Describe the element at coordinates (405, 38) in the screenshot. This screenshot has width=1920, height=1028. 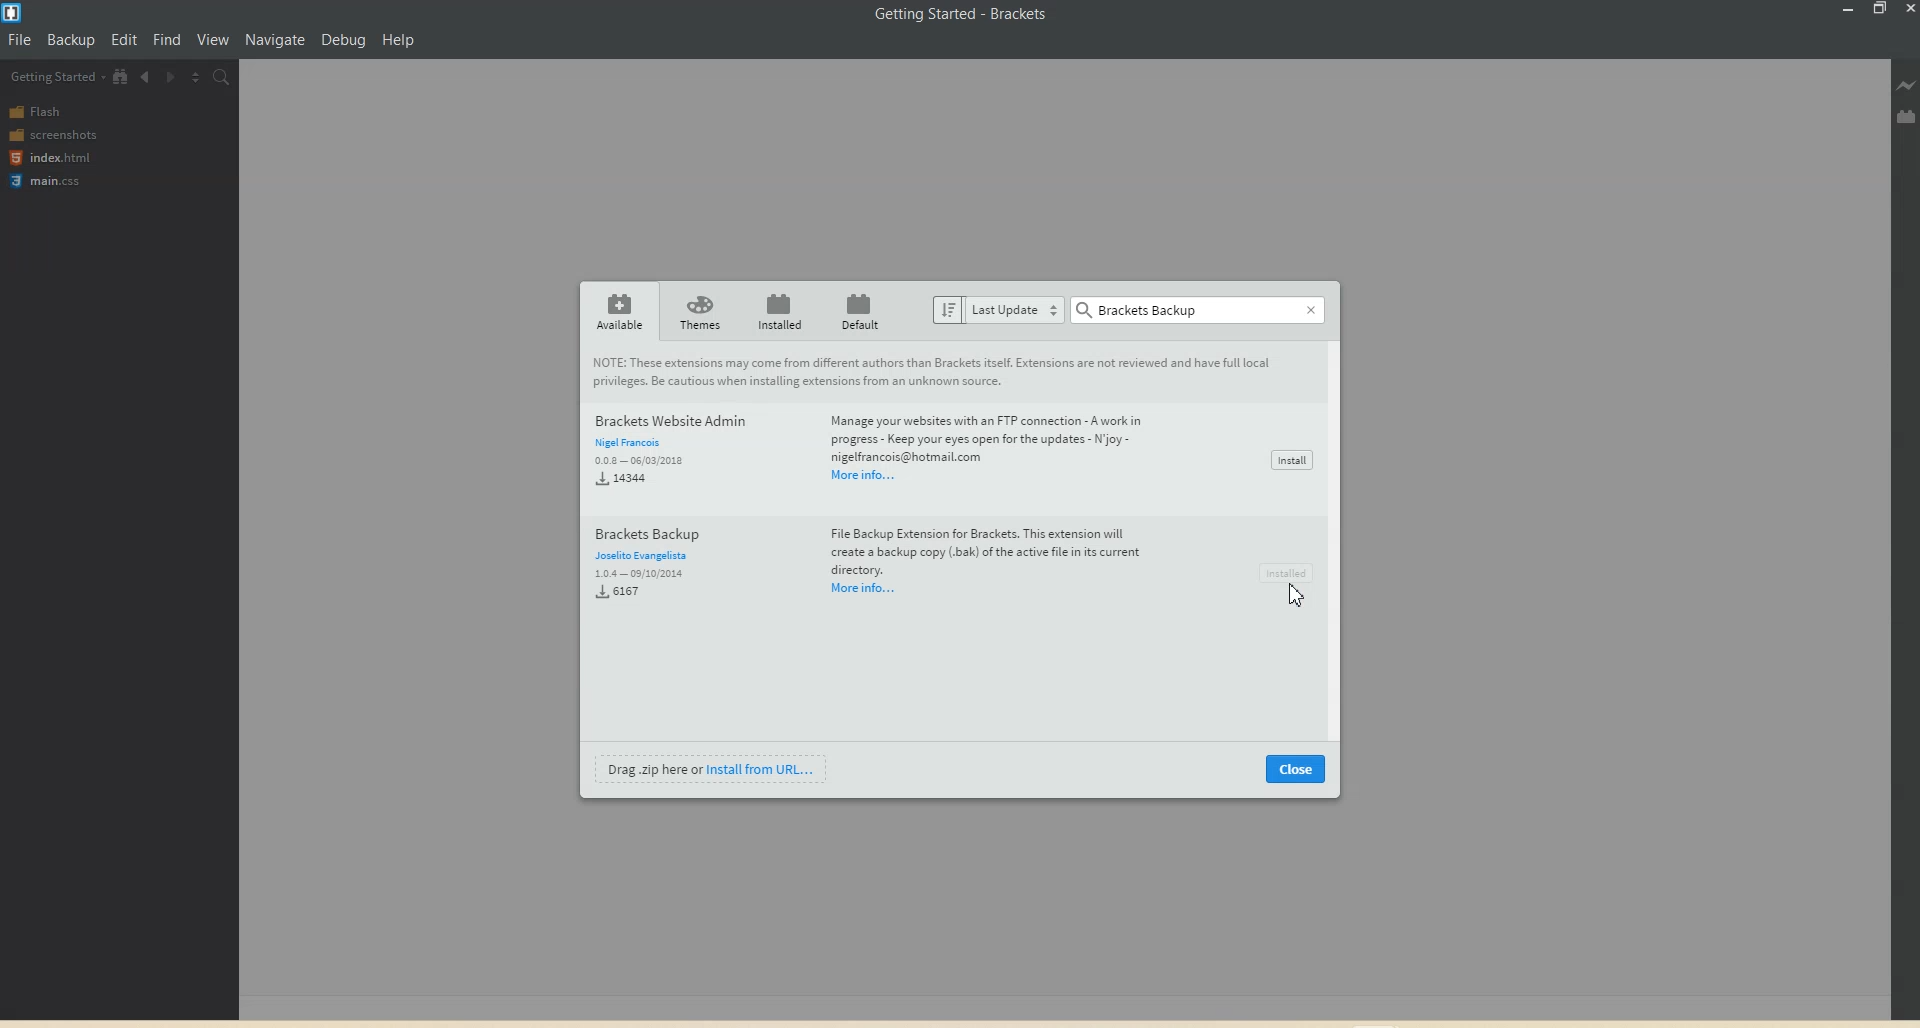
I see `Help` at that location.